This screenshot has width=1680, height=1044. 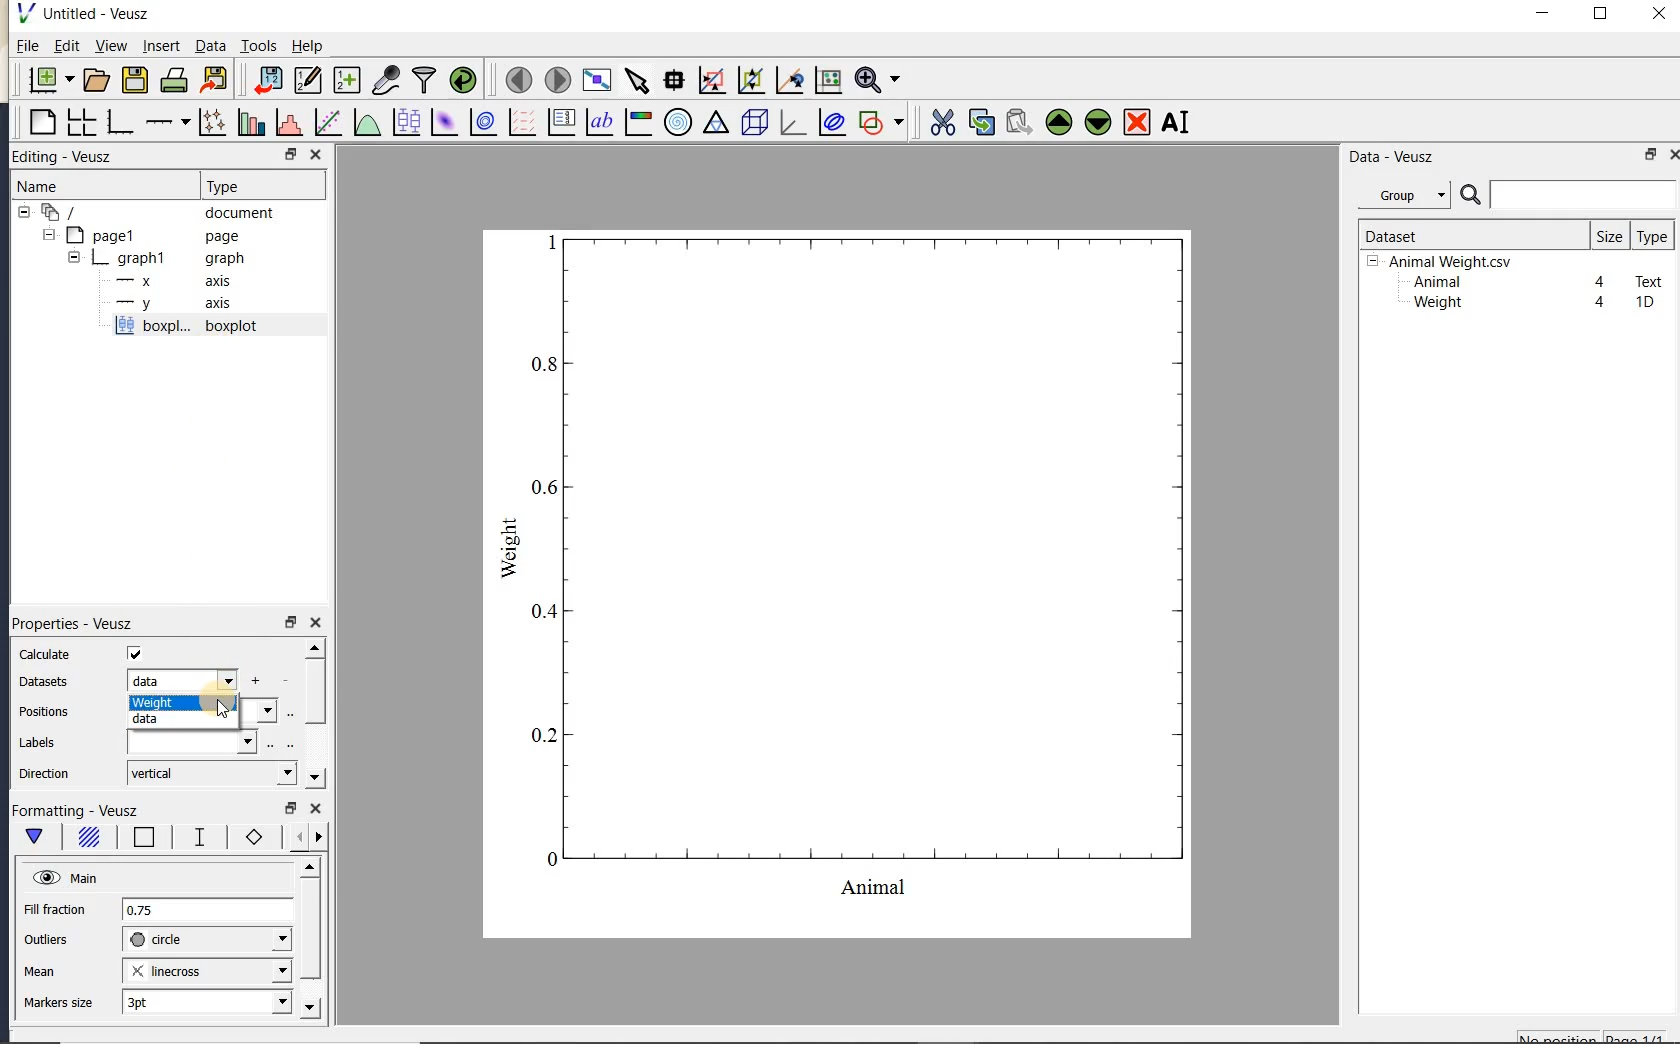 What do you see at coordinates (366, 125) in the screenshot?
I see `plot a function` at bounding box center [366, 125].